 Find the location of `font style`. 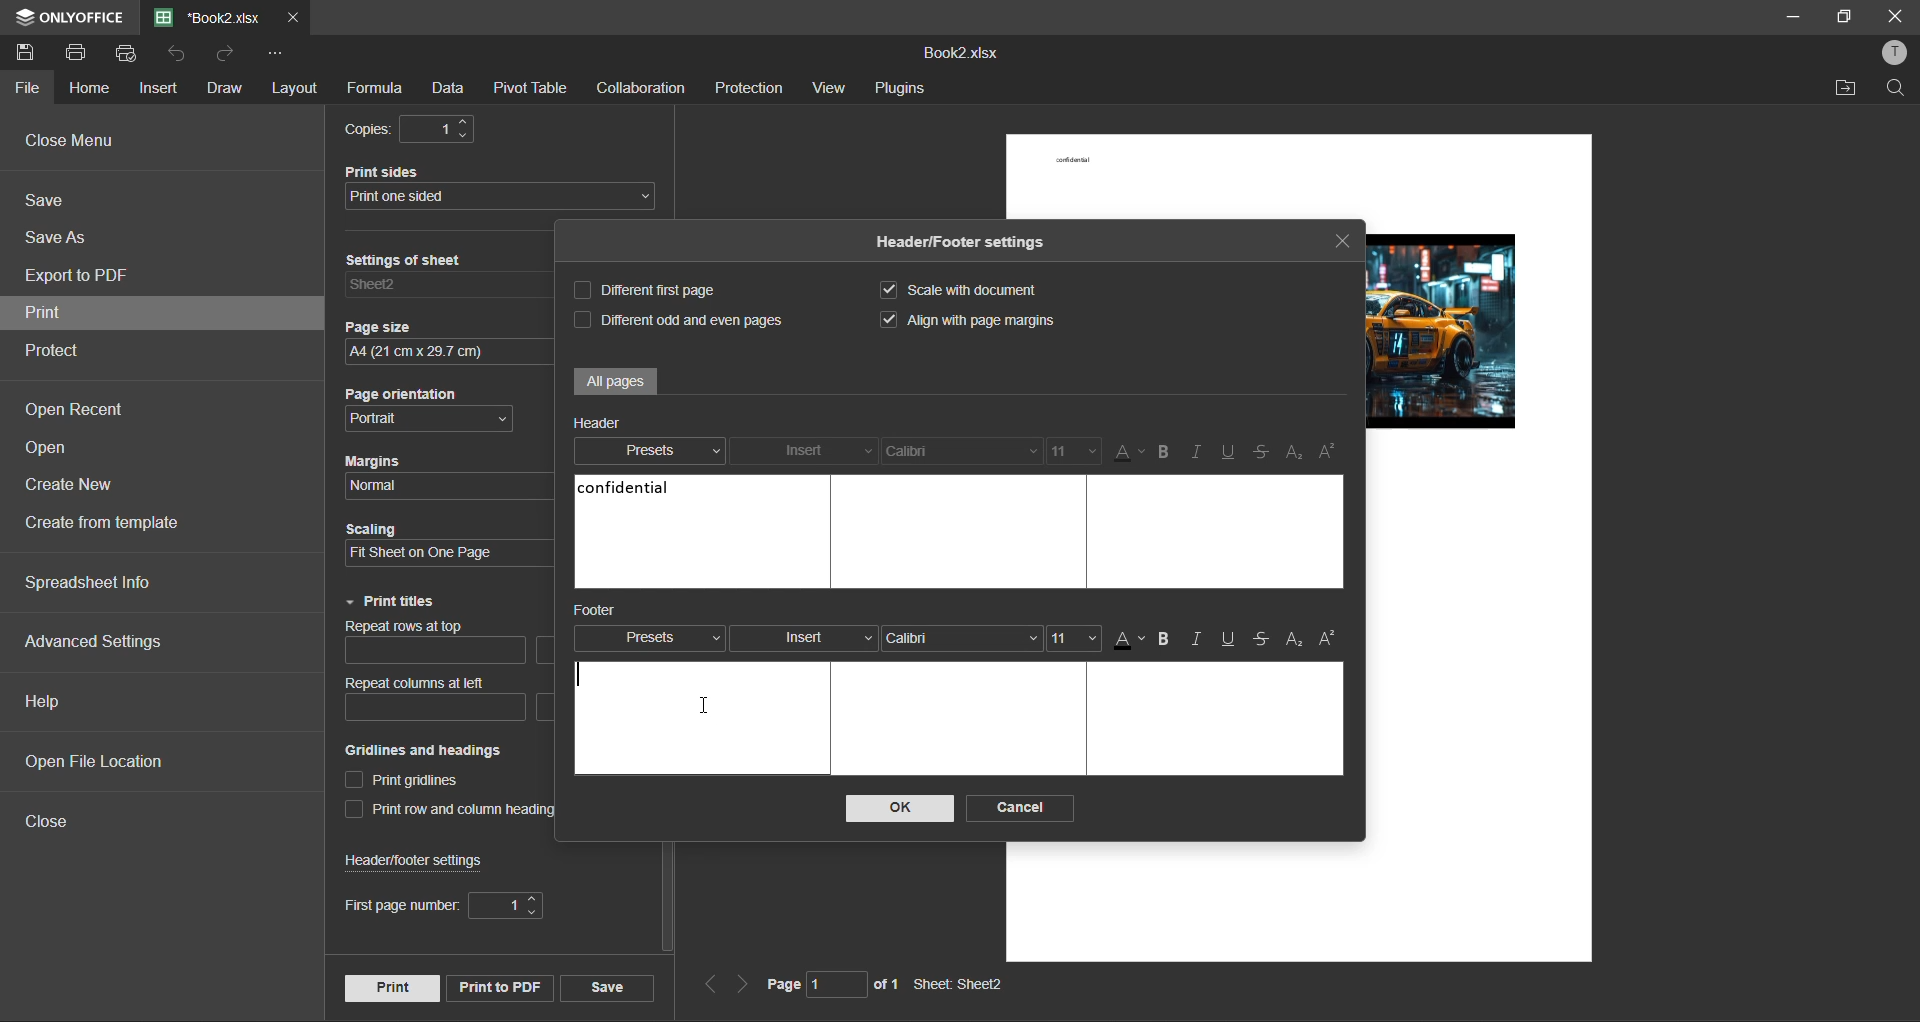

font style is located at coordinates (965, 450).